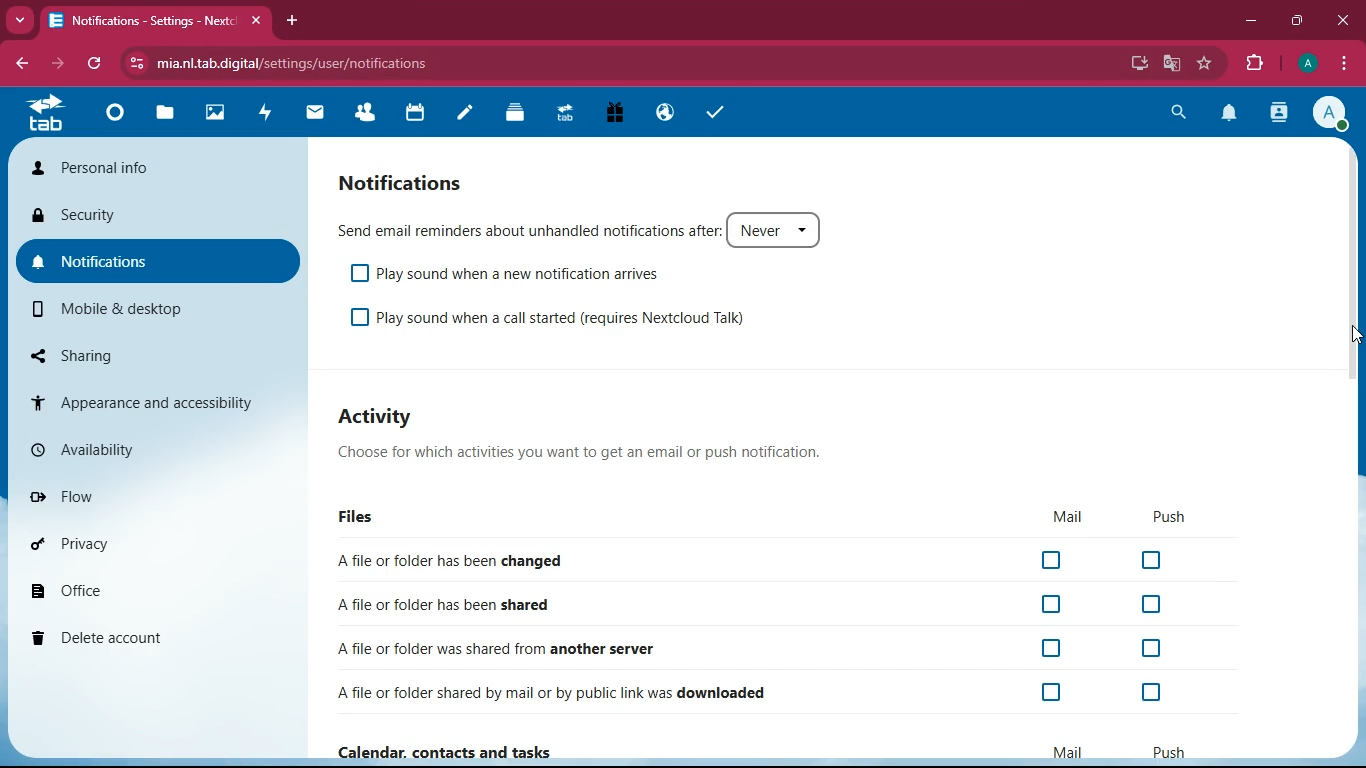  What do you see at coordinates (115, 116) in the screenshot?
I see `Dashboard` at bounding box center [115, 116].